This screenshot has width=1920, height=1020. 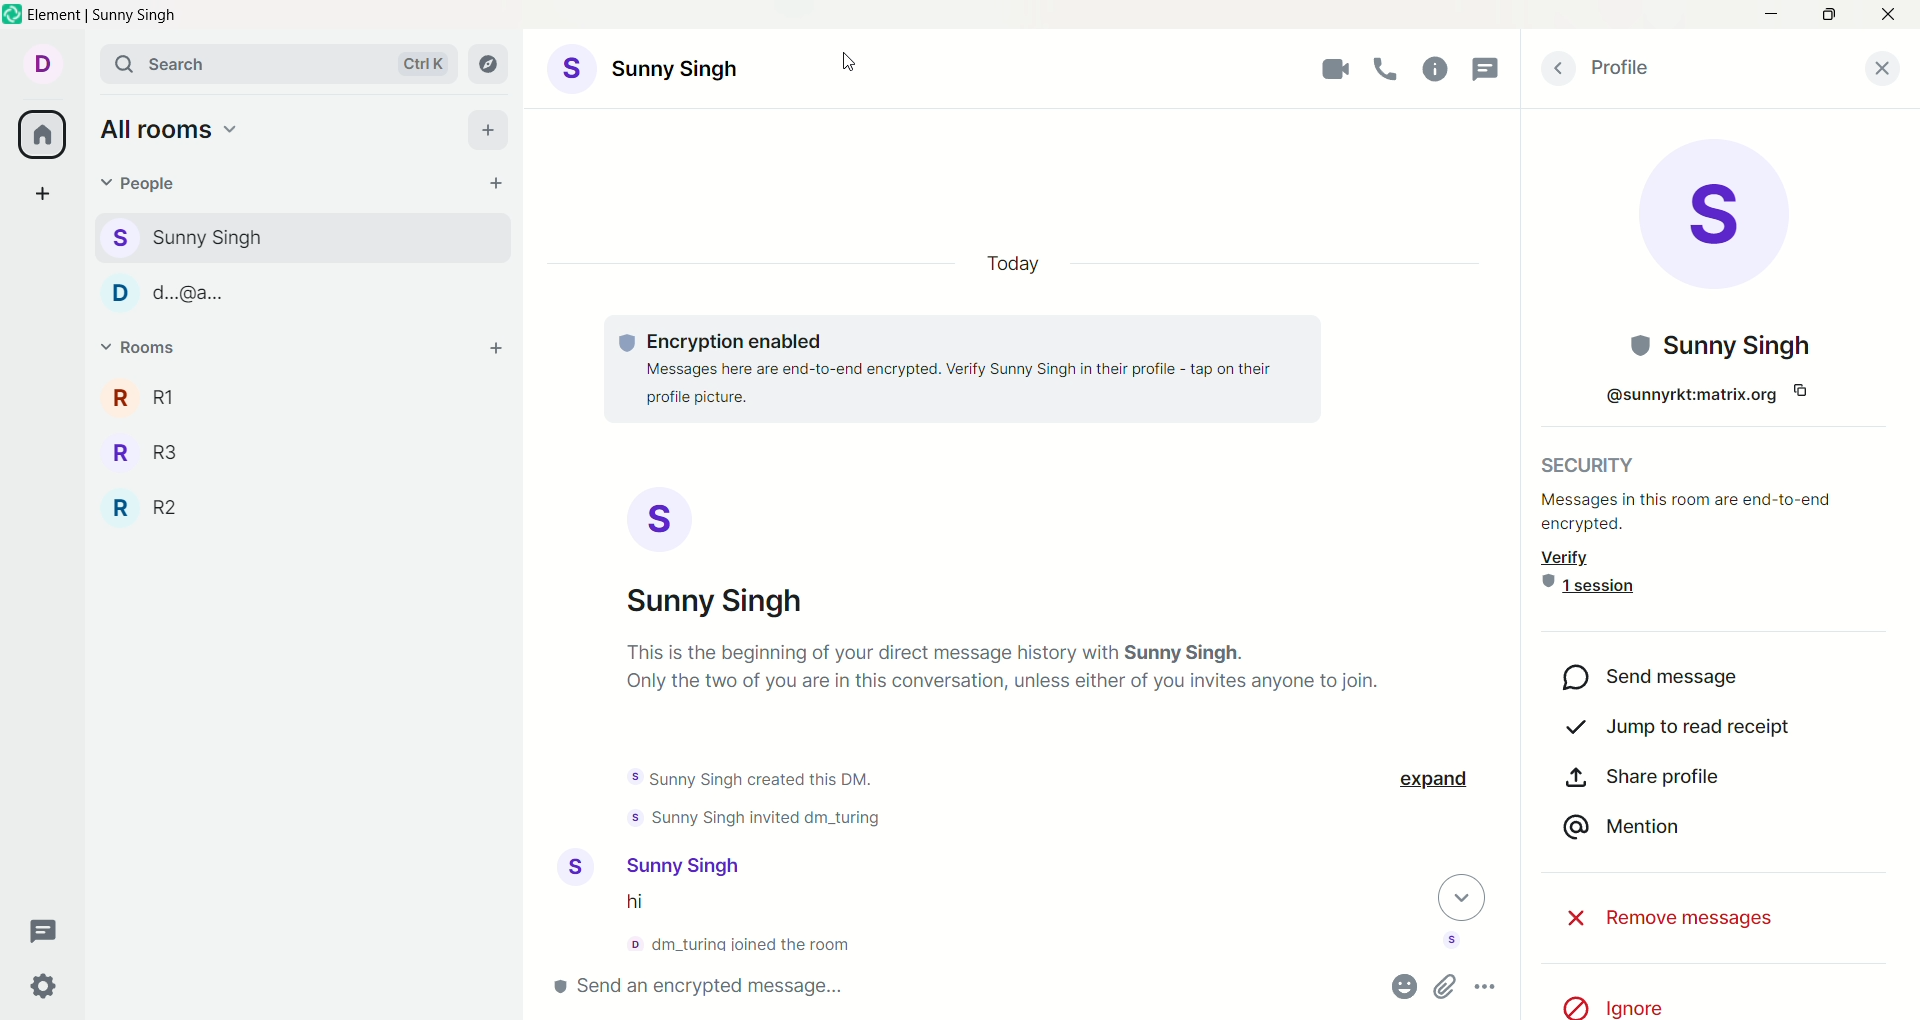 What do you see at coordinates (733, 927) in the screenshot?
I see `text` at bounding box center [733, 927].